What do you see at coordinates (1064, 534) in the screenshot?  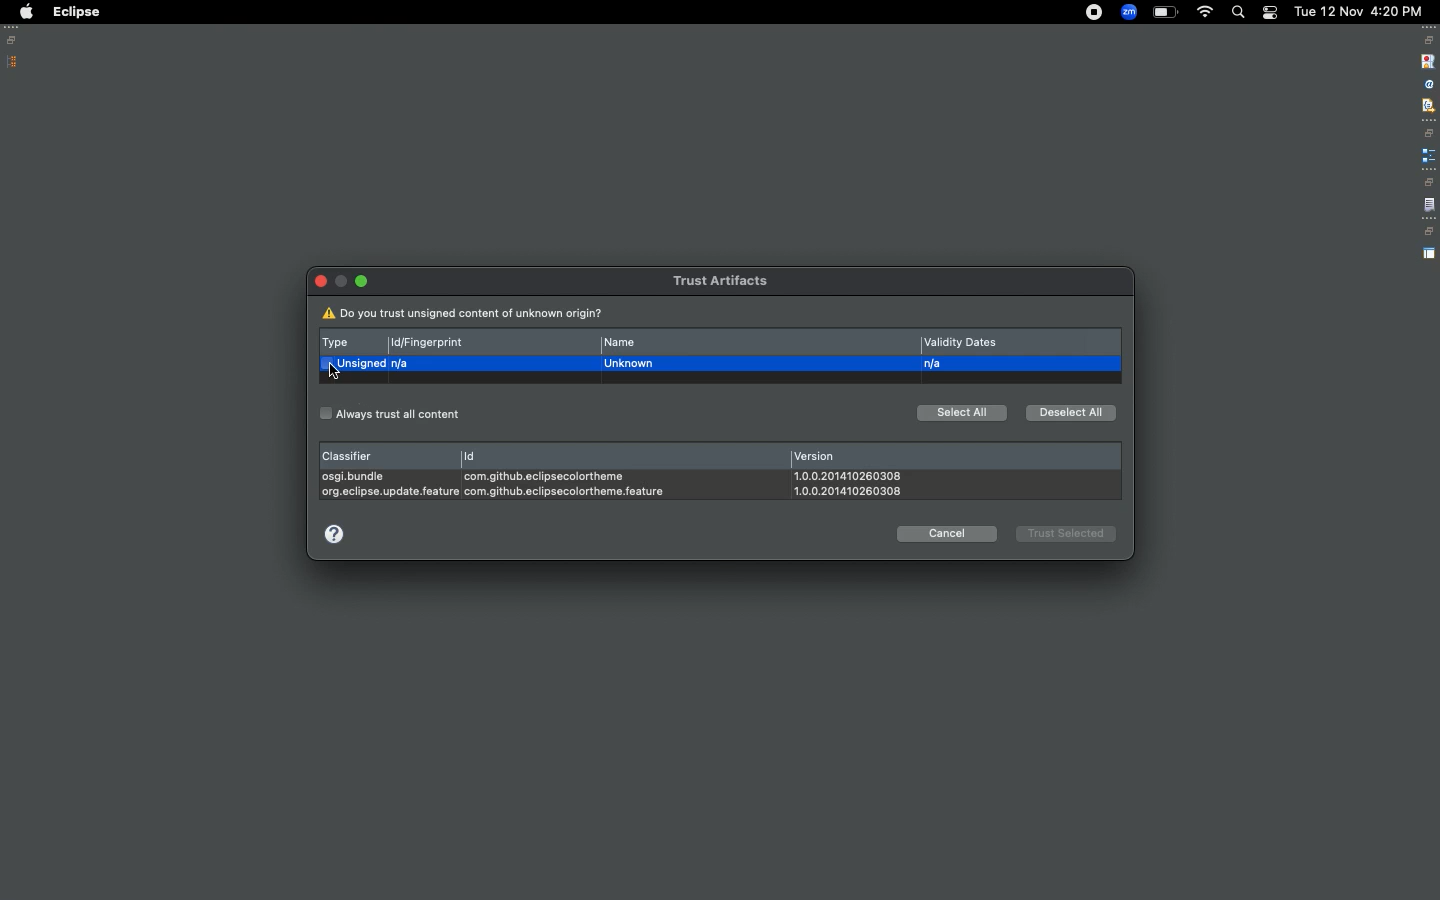 I see `Trust selected` at bounding box center [1064, 534].